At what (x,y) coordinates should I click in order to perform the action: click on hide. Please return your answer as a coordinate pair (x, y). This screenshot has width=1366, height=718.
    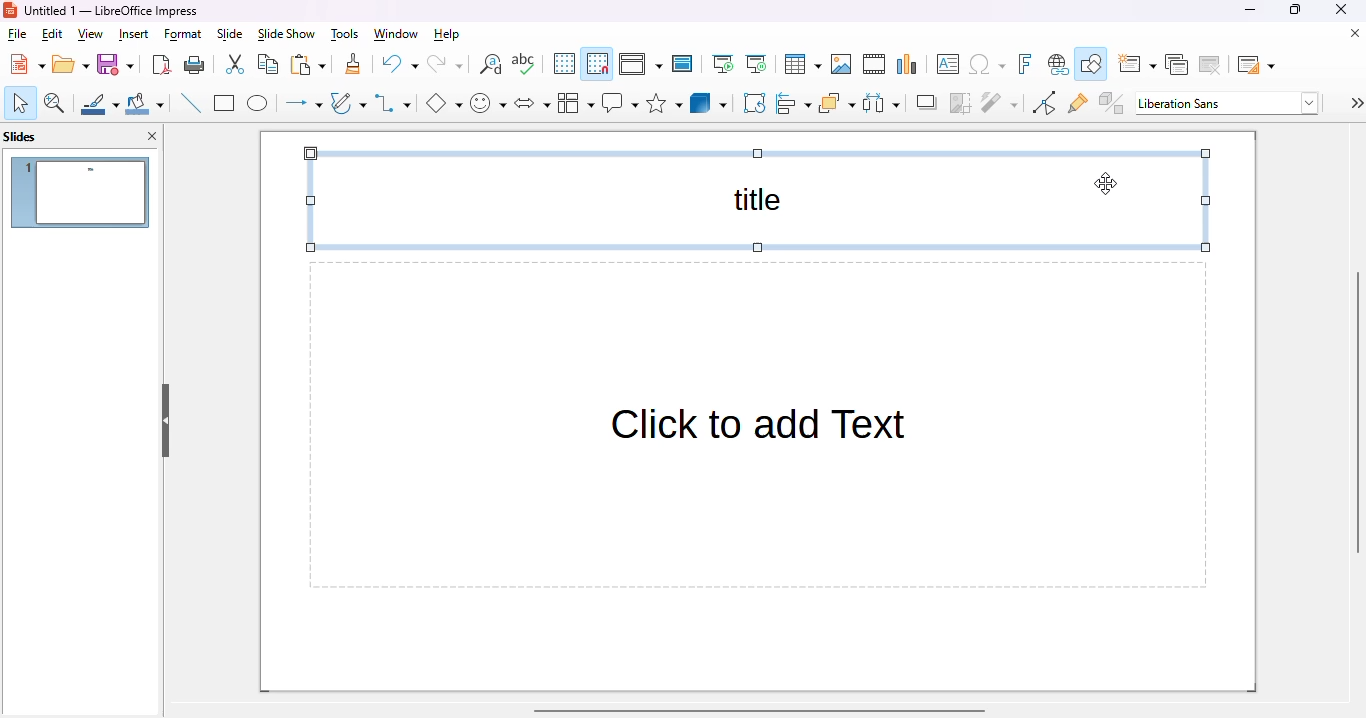
    Looking at the image, I should click on (166, 420).